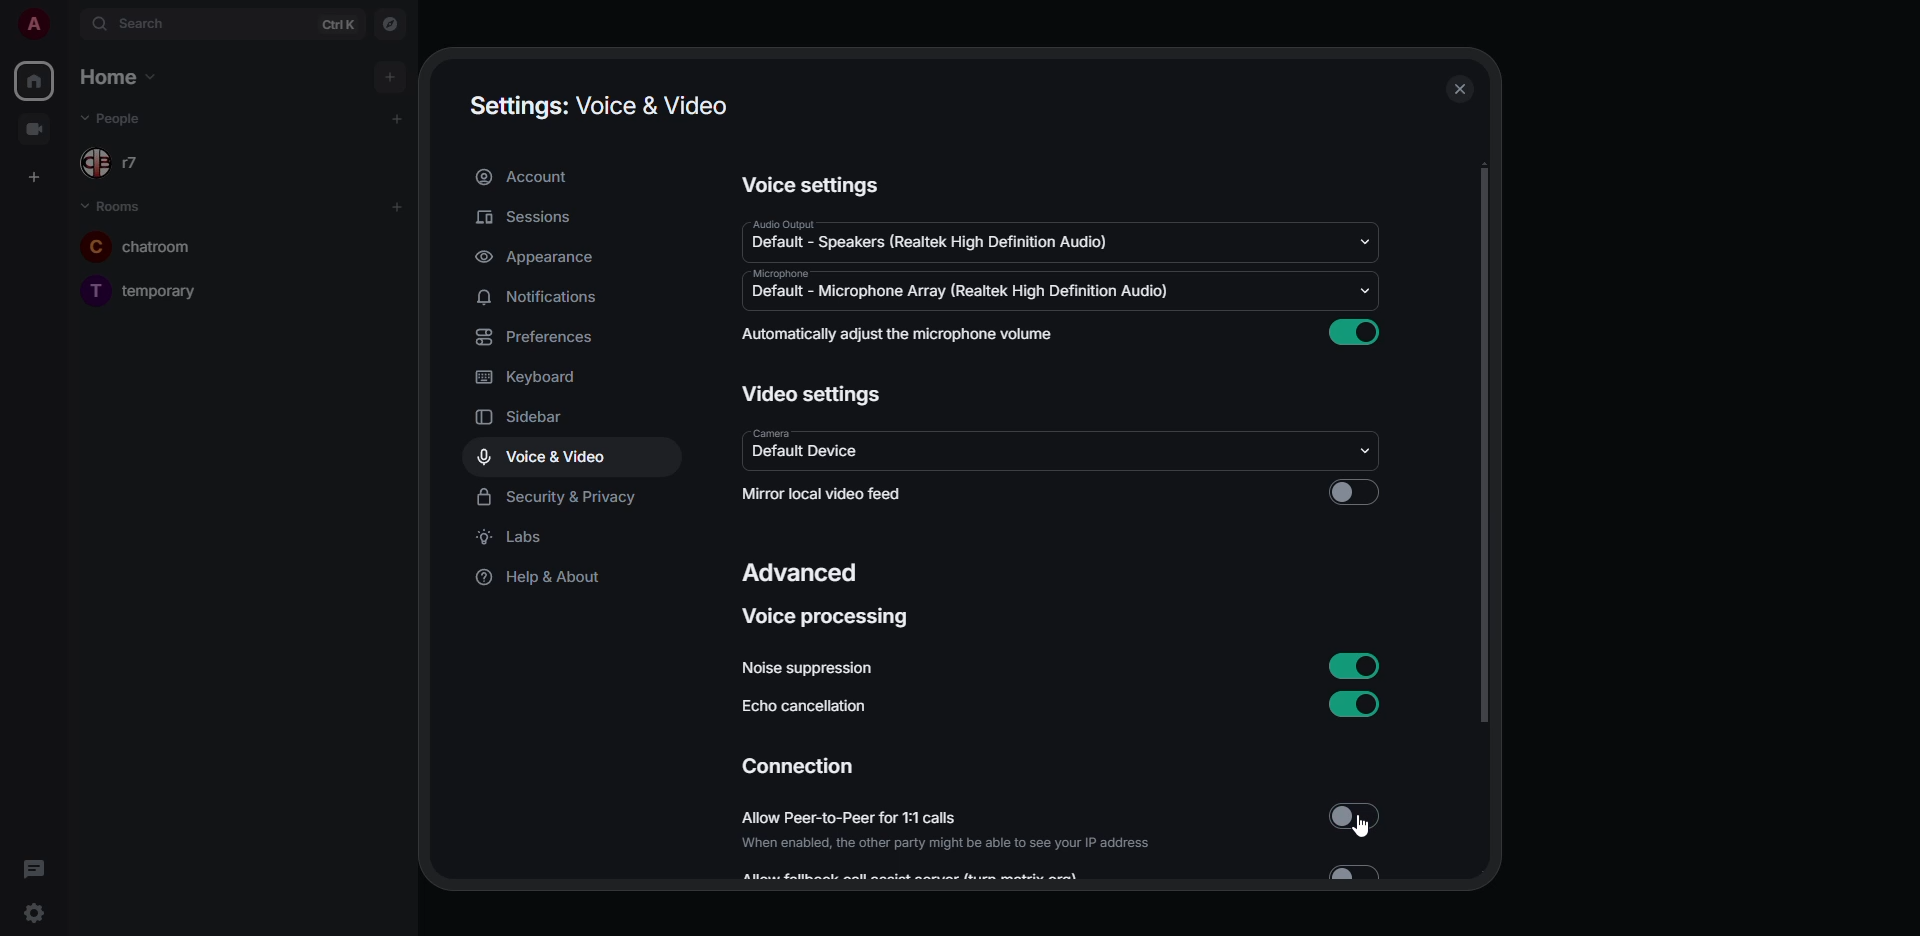  I want to click on enabled, so click(1357, 665).